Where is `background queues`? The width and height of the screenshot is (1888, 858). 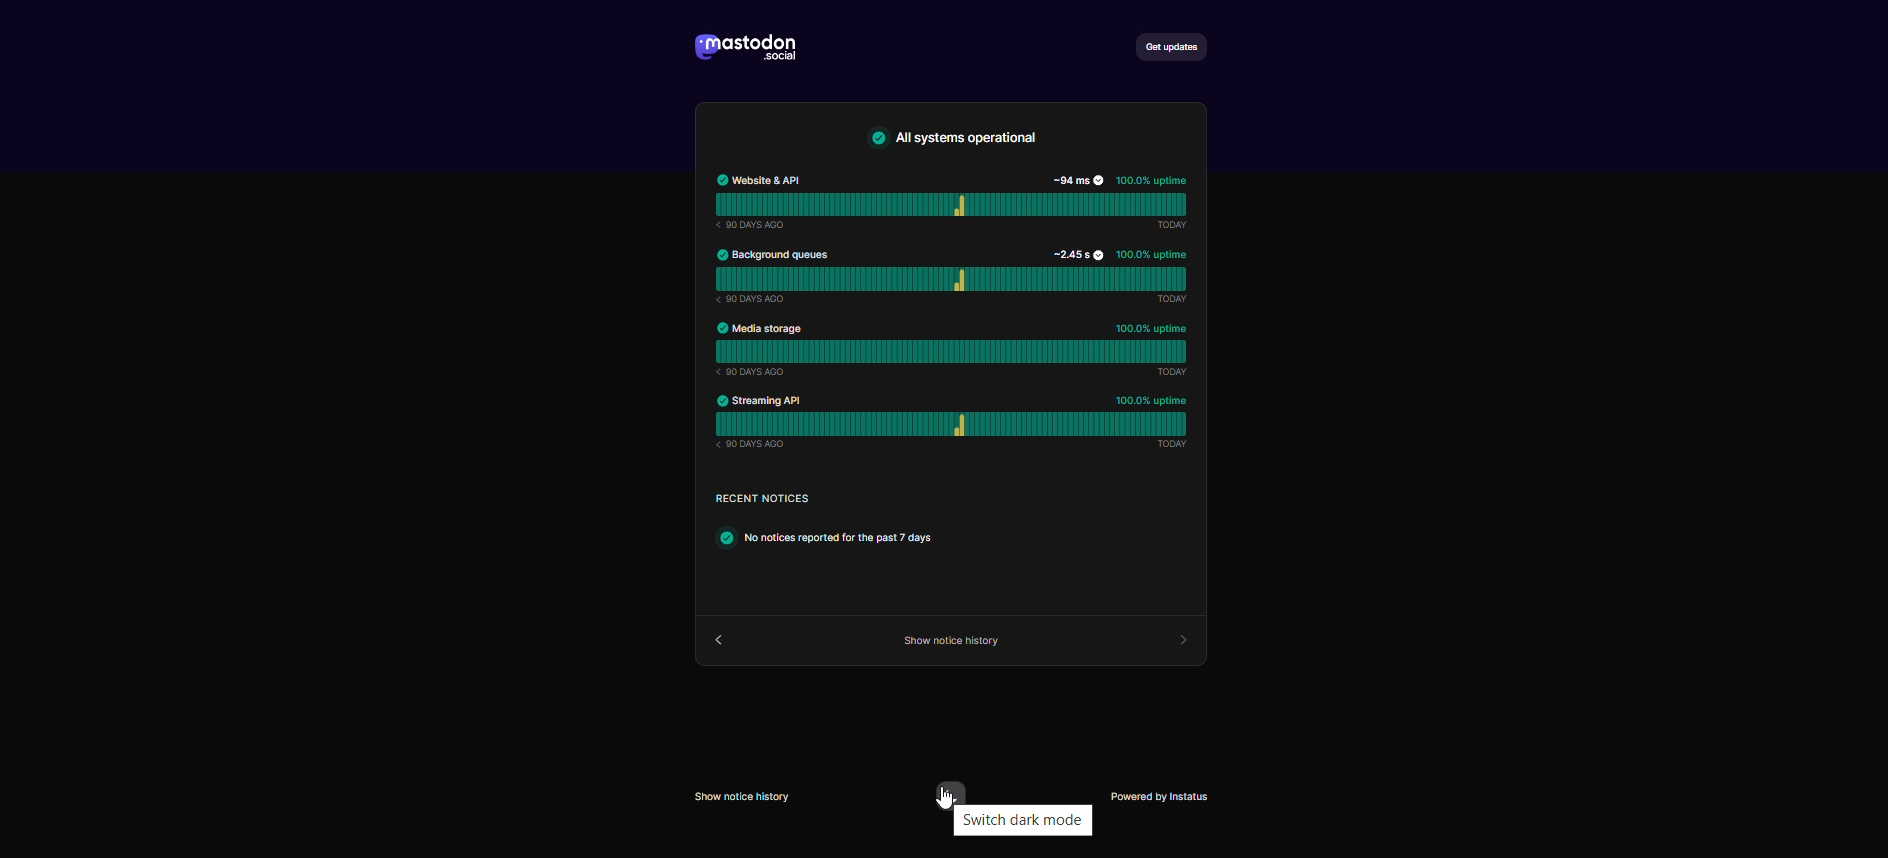
background queues is located at coordinates (955, 273).